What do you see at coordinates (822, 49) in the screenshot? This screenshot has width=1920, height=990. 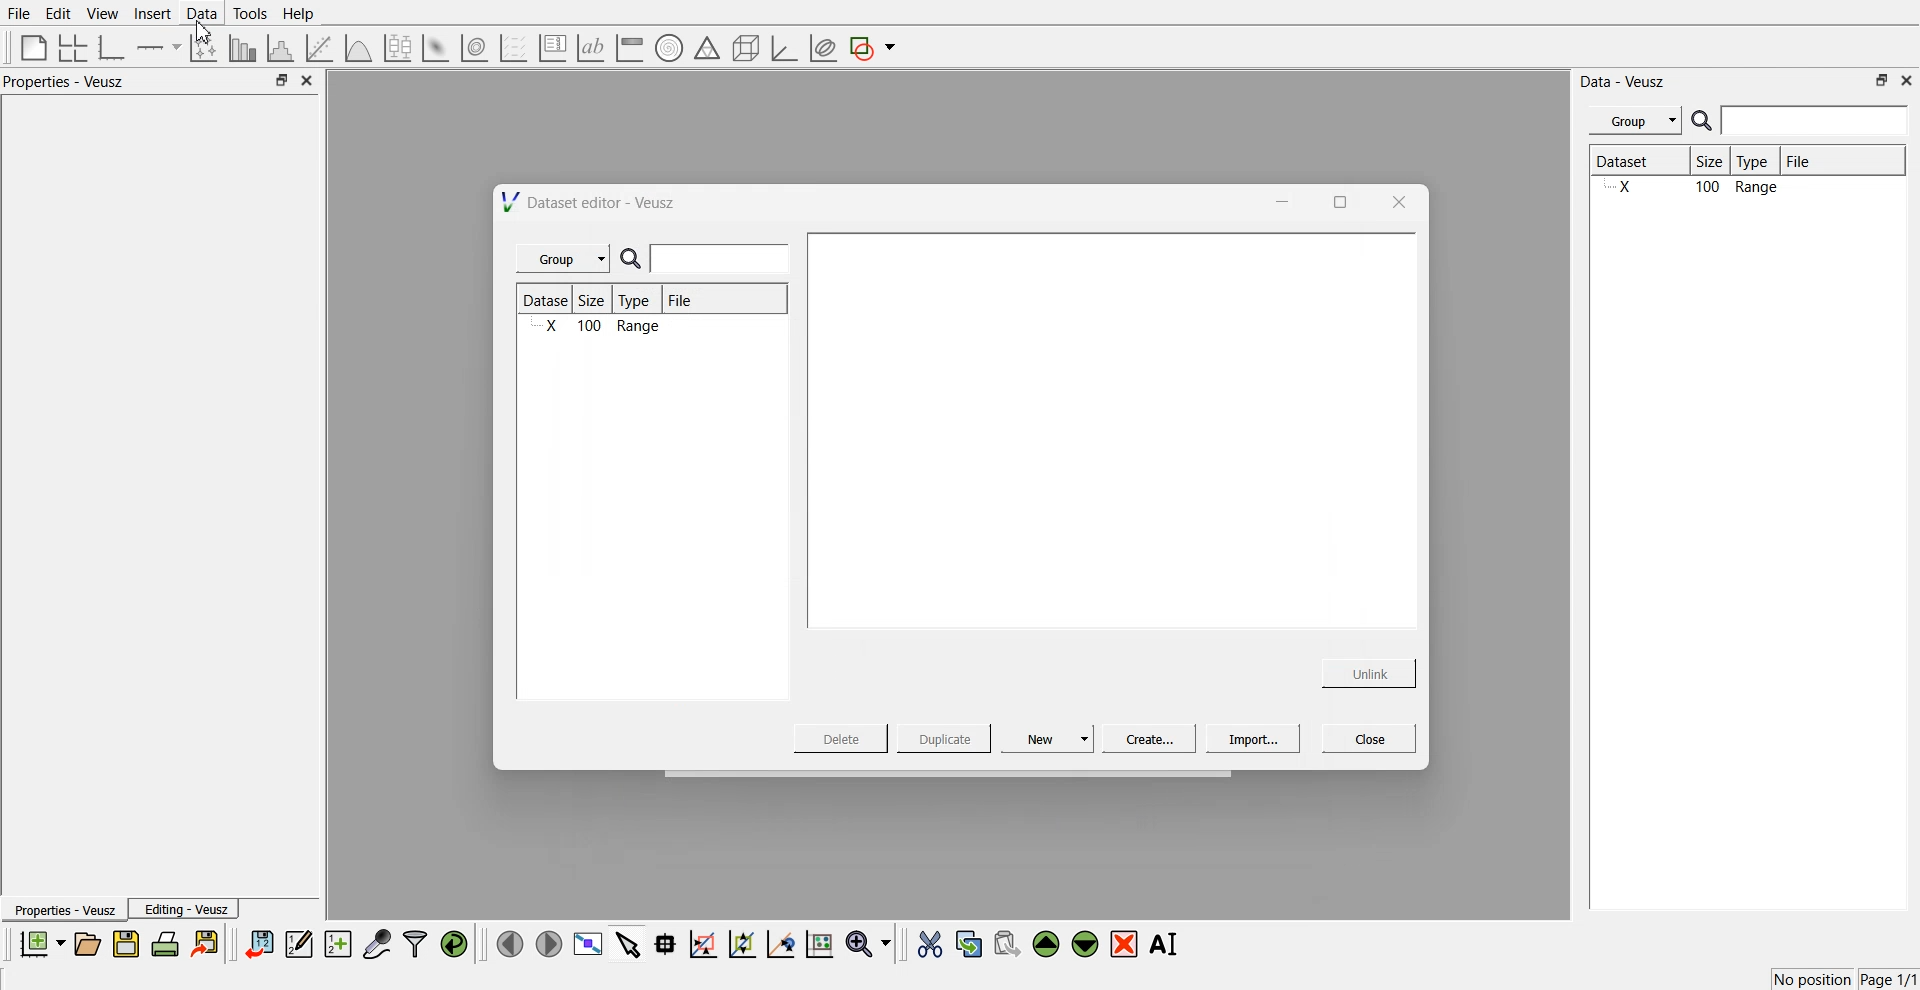 I see `plot covariance ellipses` at bounding box center [822, 49].